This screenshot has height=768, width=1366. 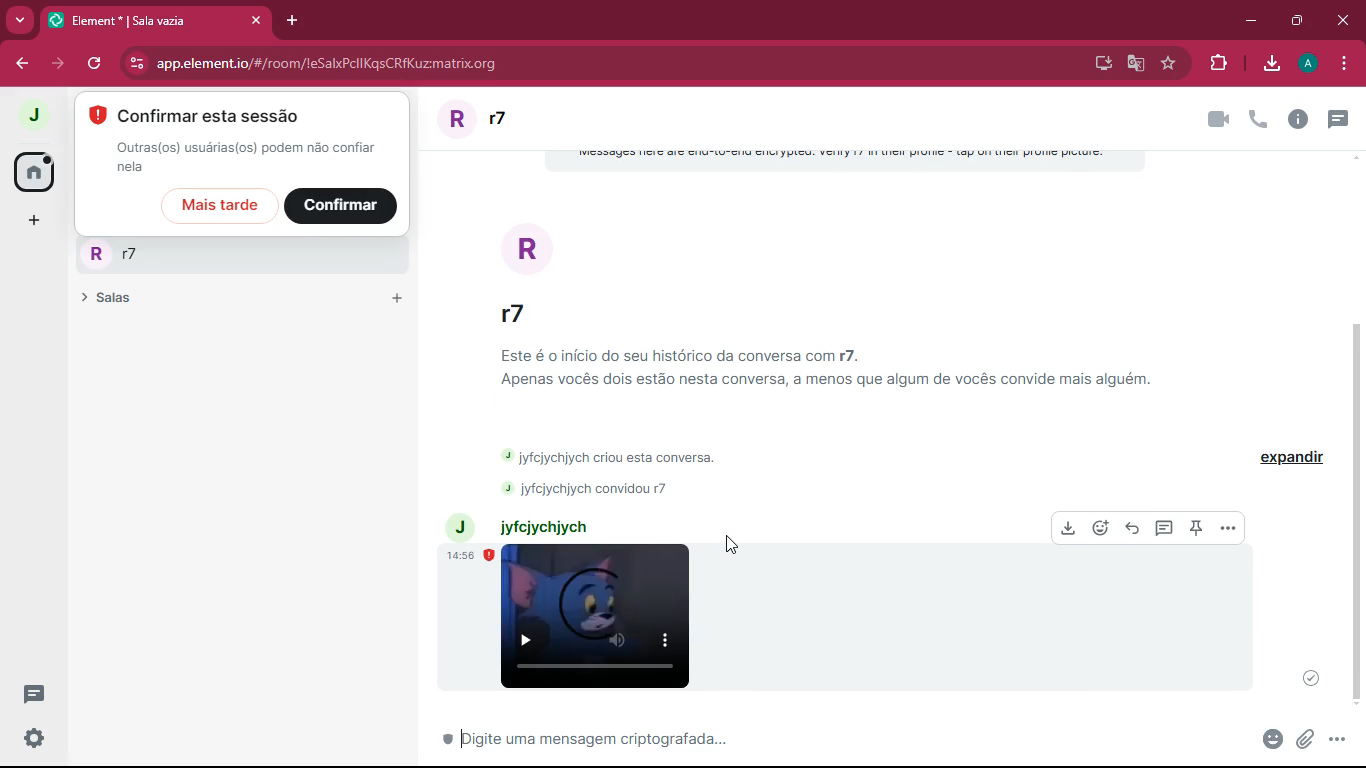 What do you see at coordinates (1098, 64) in the screenshot?
I see `desktop` at bounding box center [1098, 64].